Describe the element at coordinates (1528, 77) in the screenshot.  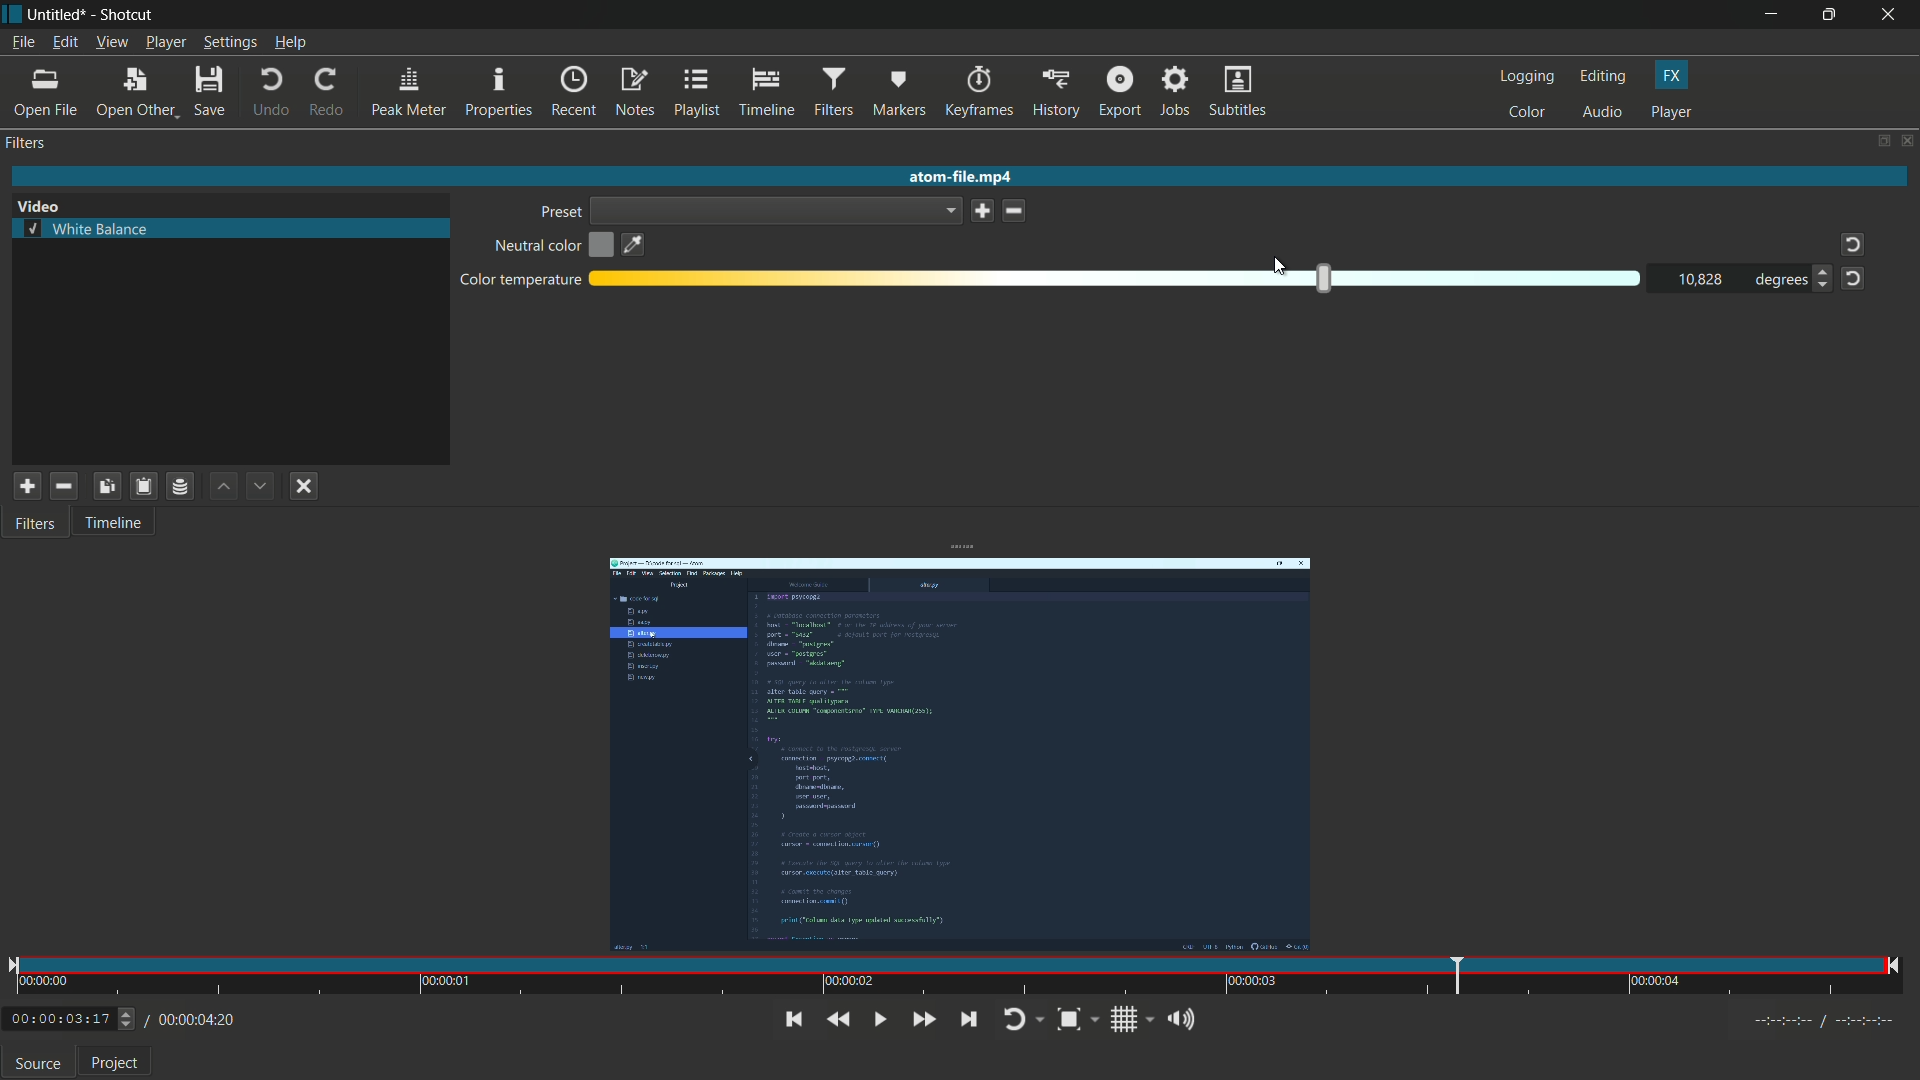
I see `logging` at that location.